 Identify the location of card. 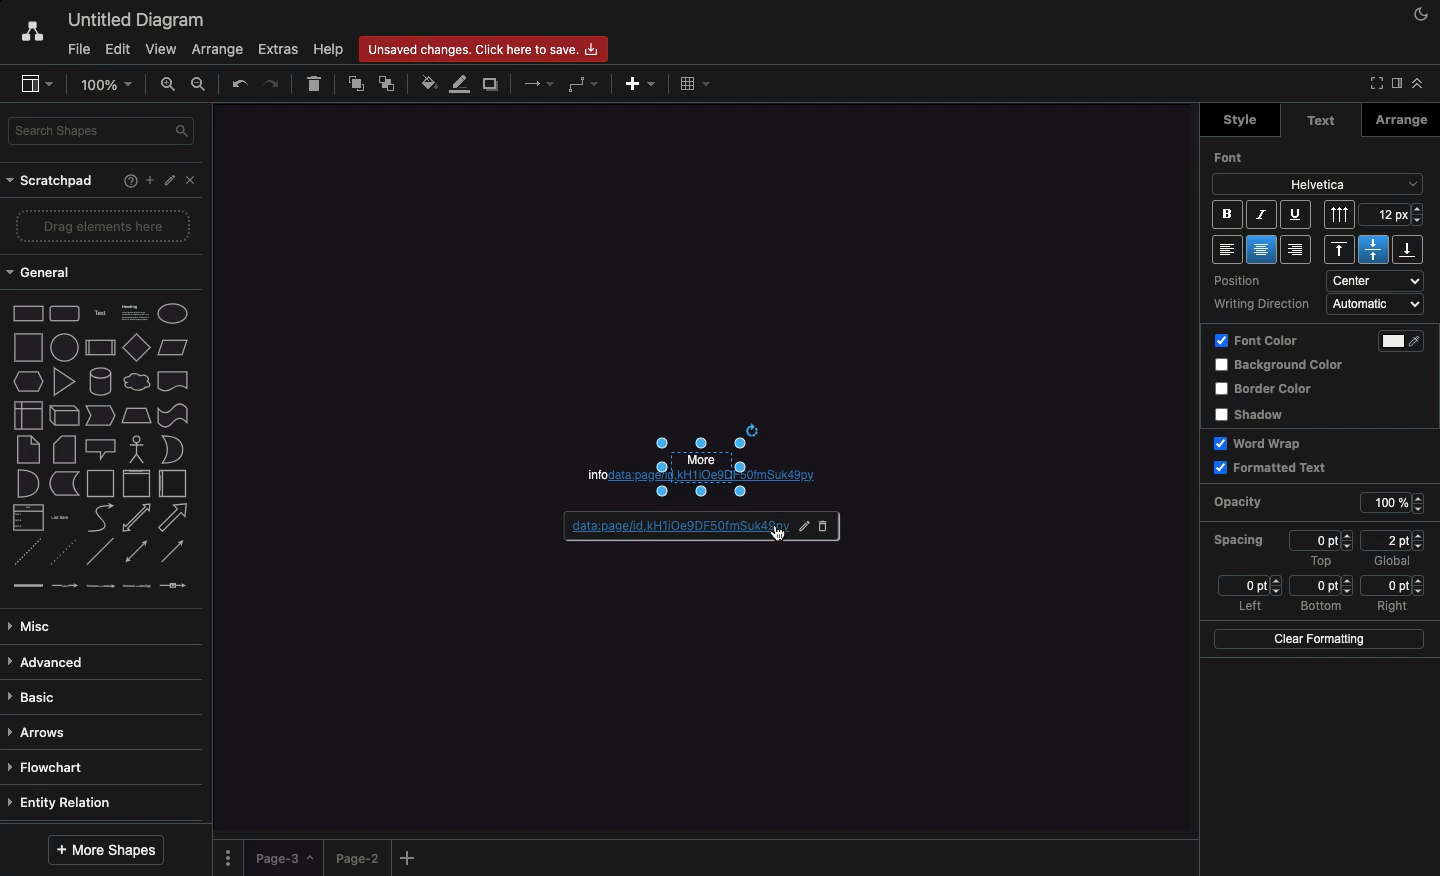
(65, 448).